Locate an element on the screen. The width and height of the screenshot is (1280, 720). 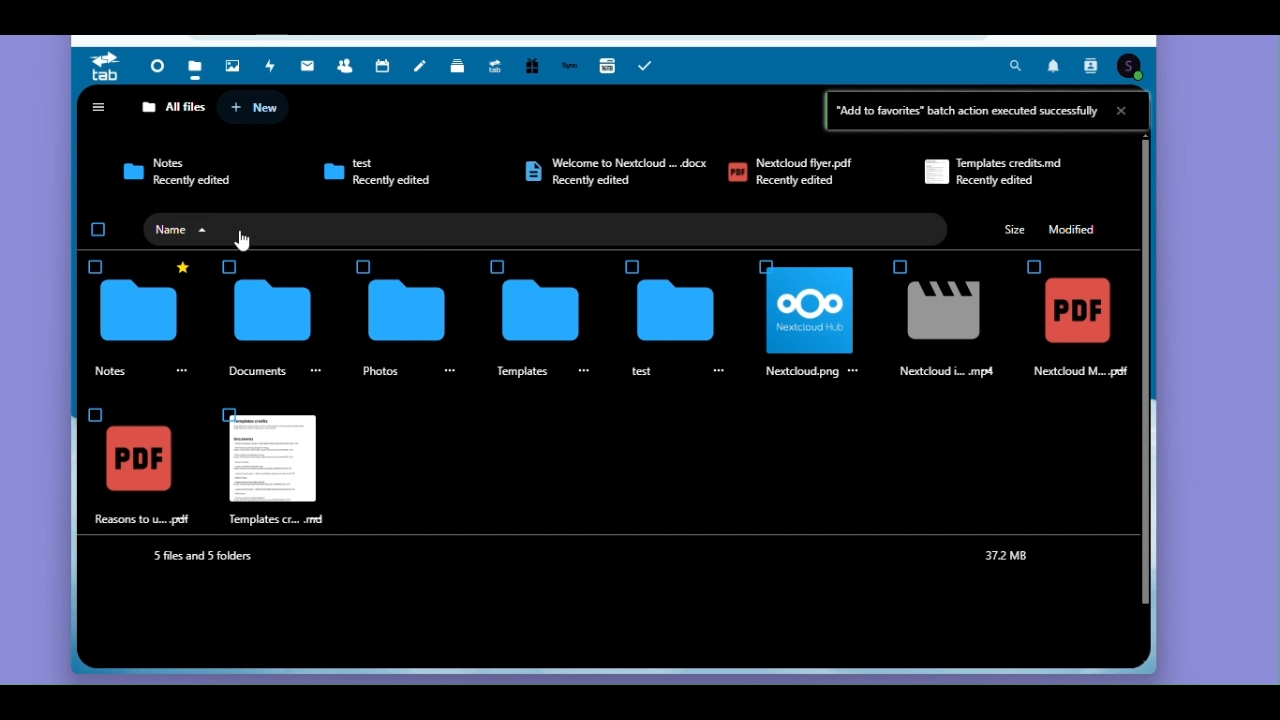
Check Box is located at coordinates (498, 267).